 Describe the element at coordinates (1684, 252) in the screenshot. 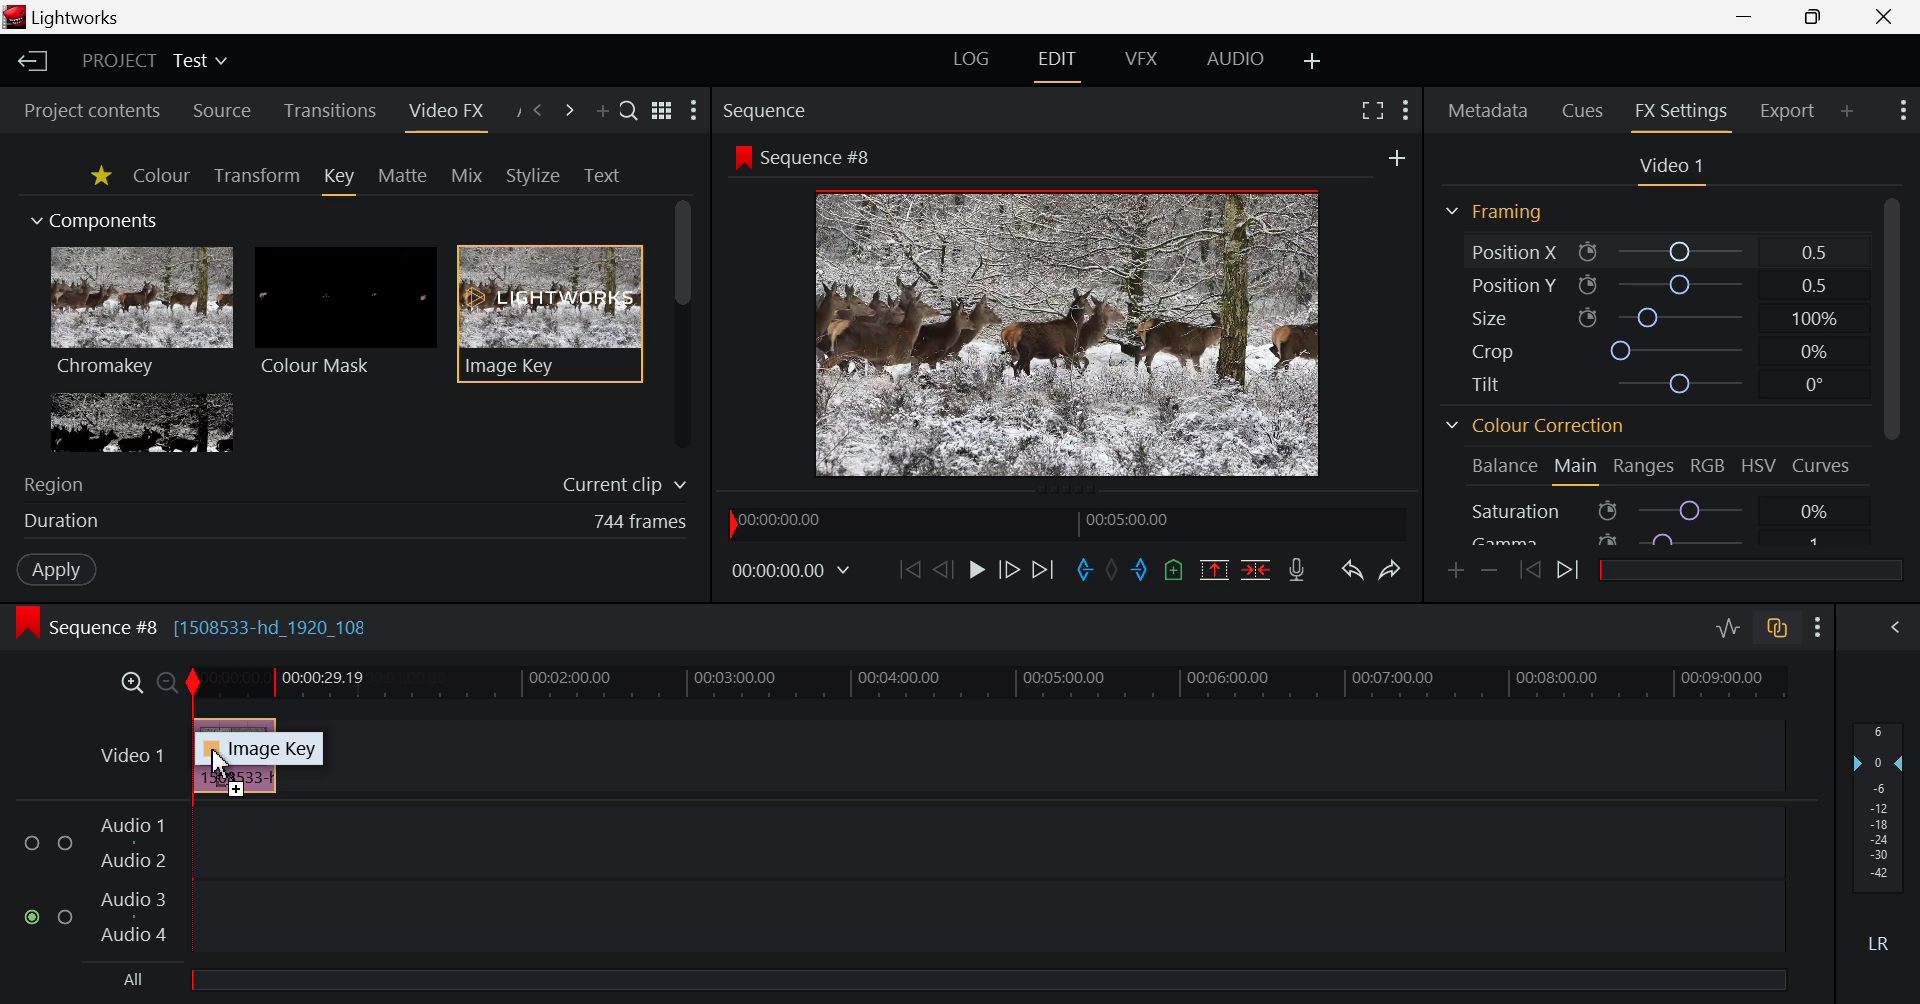

I see `Position X` at that location.